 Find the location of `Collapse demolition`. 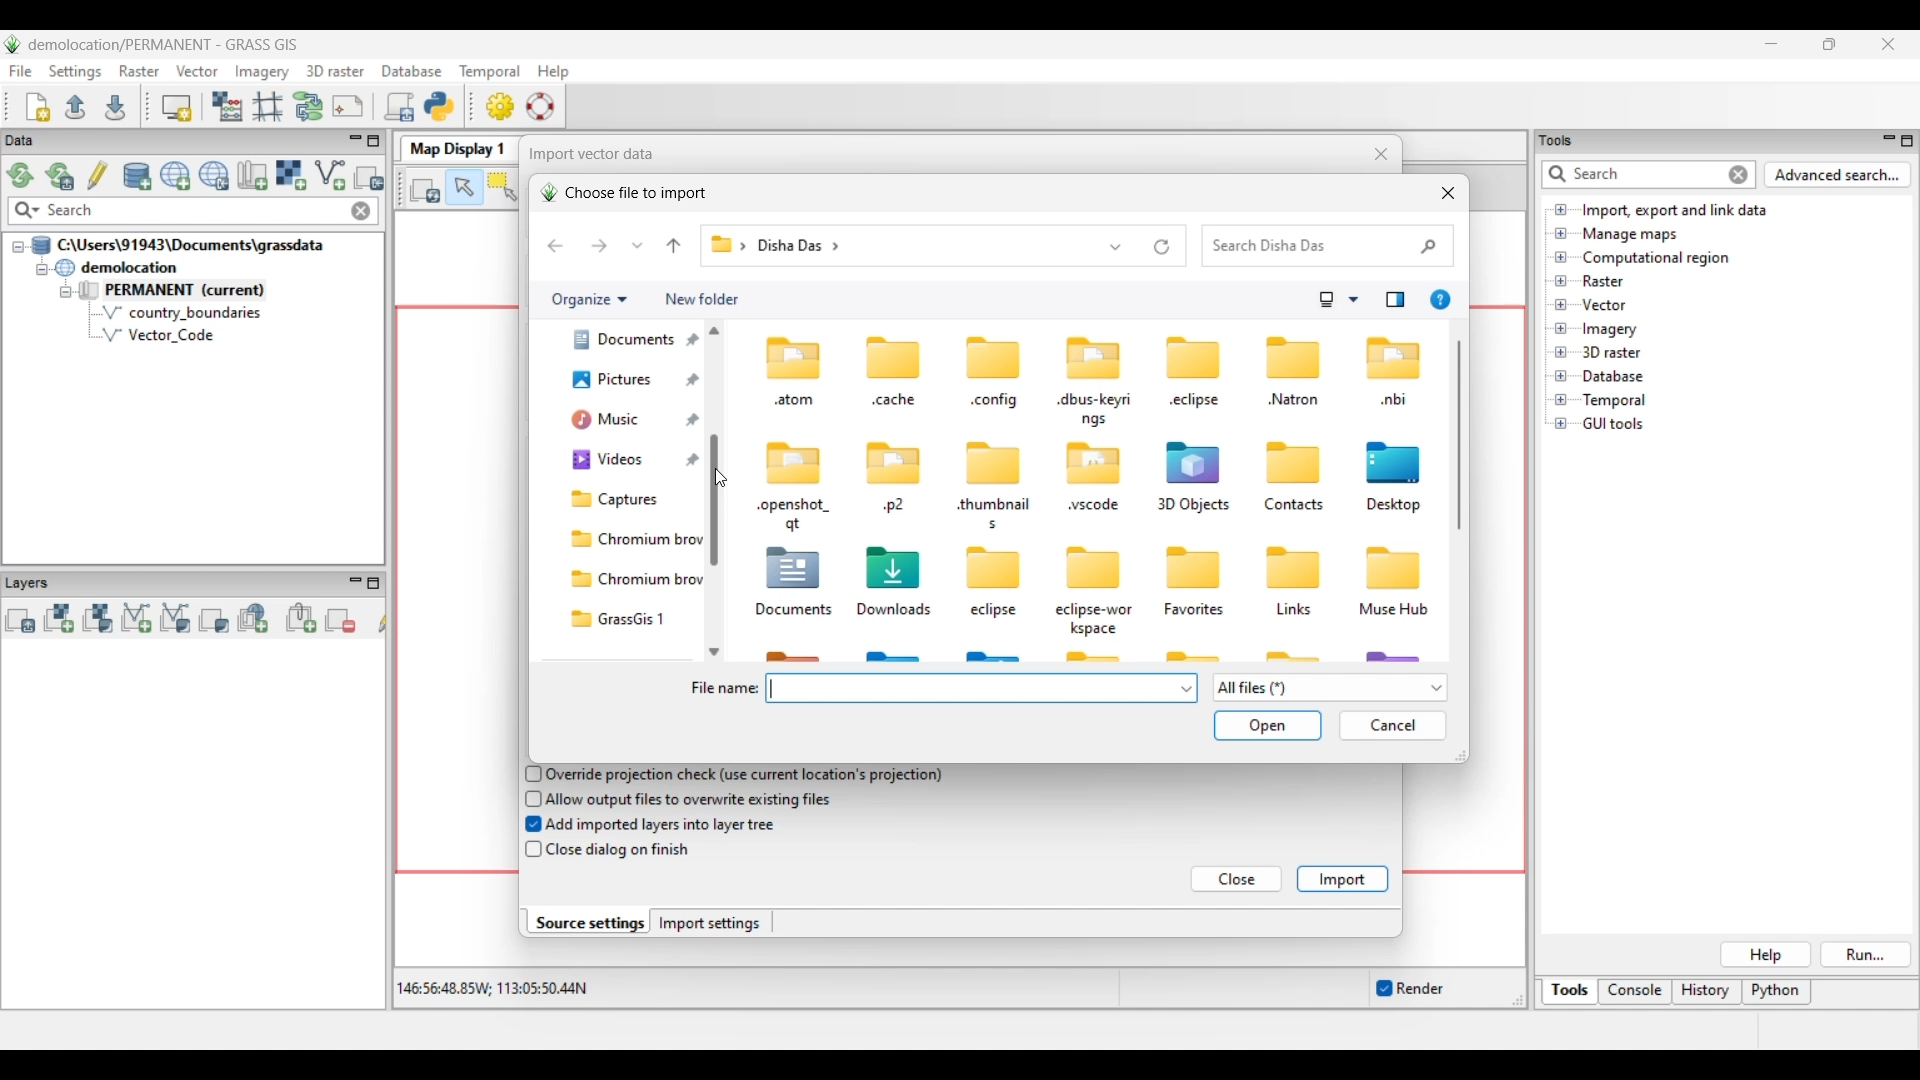

Collapse demolition is located at coordinates (41, 270).